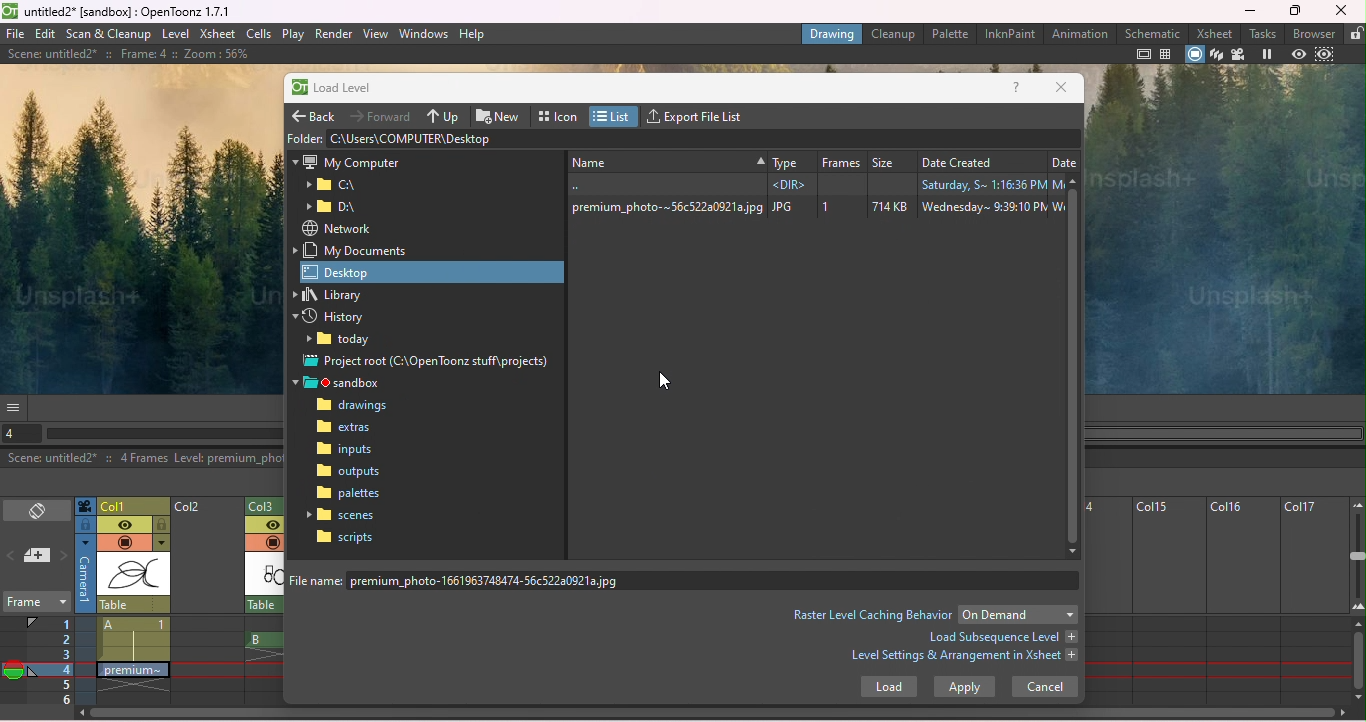  Describe the element at coordinates (445, 115) in the screenshot. I see `Up` at that location.